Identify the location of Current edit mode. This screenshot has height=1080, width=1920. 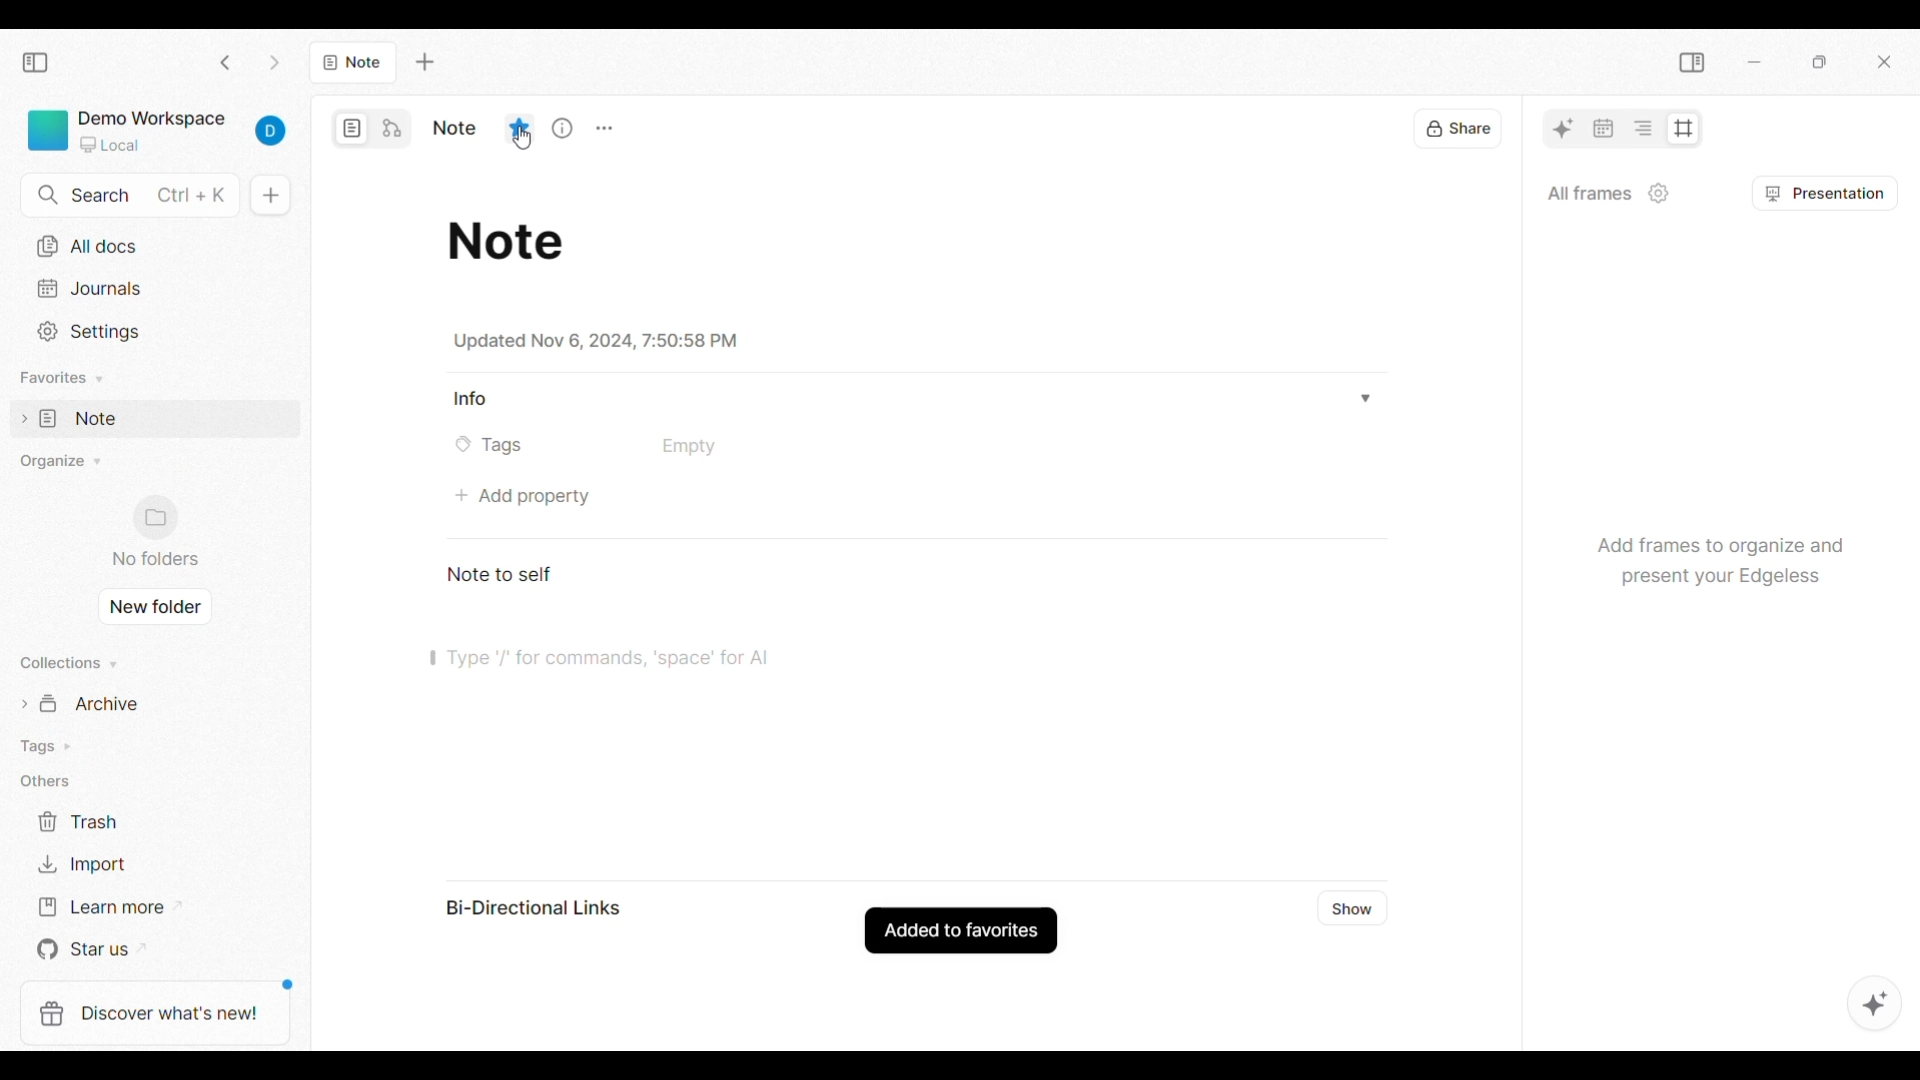
(353, 129).